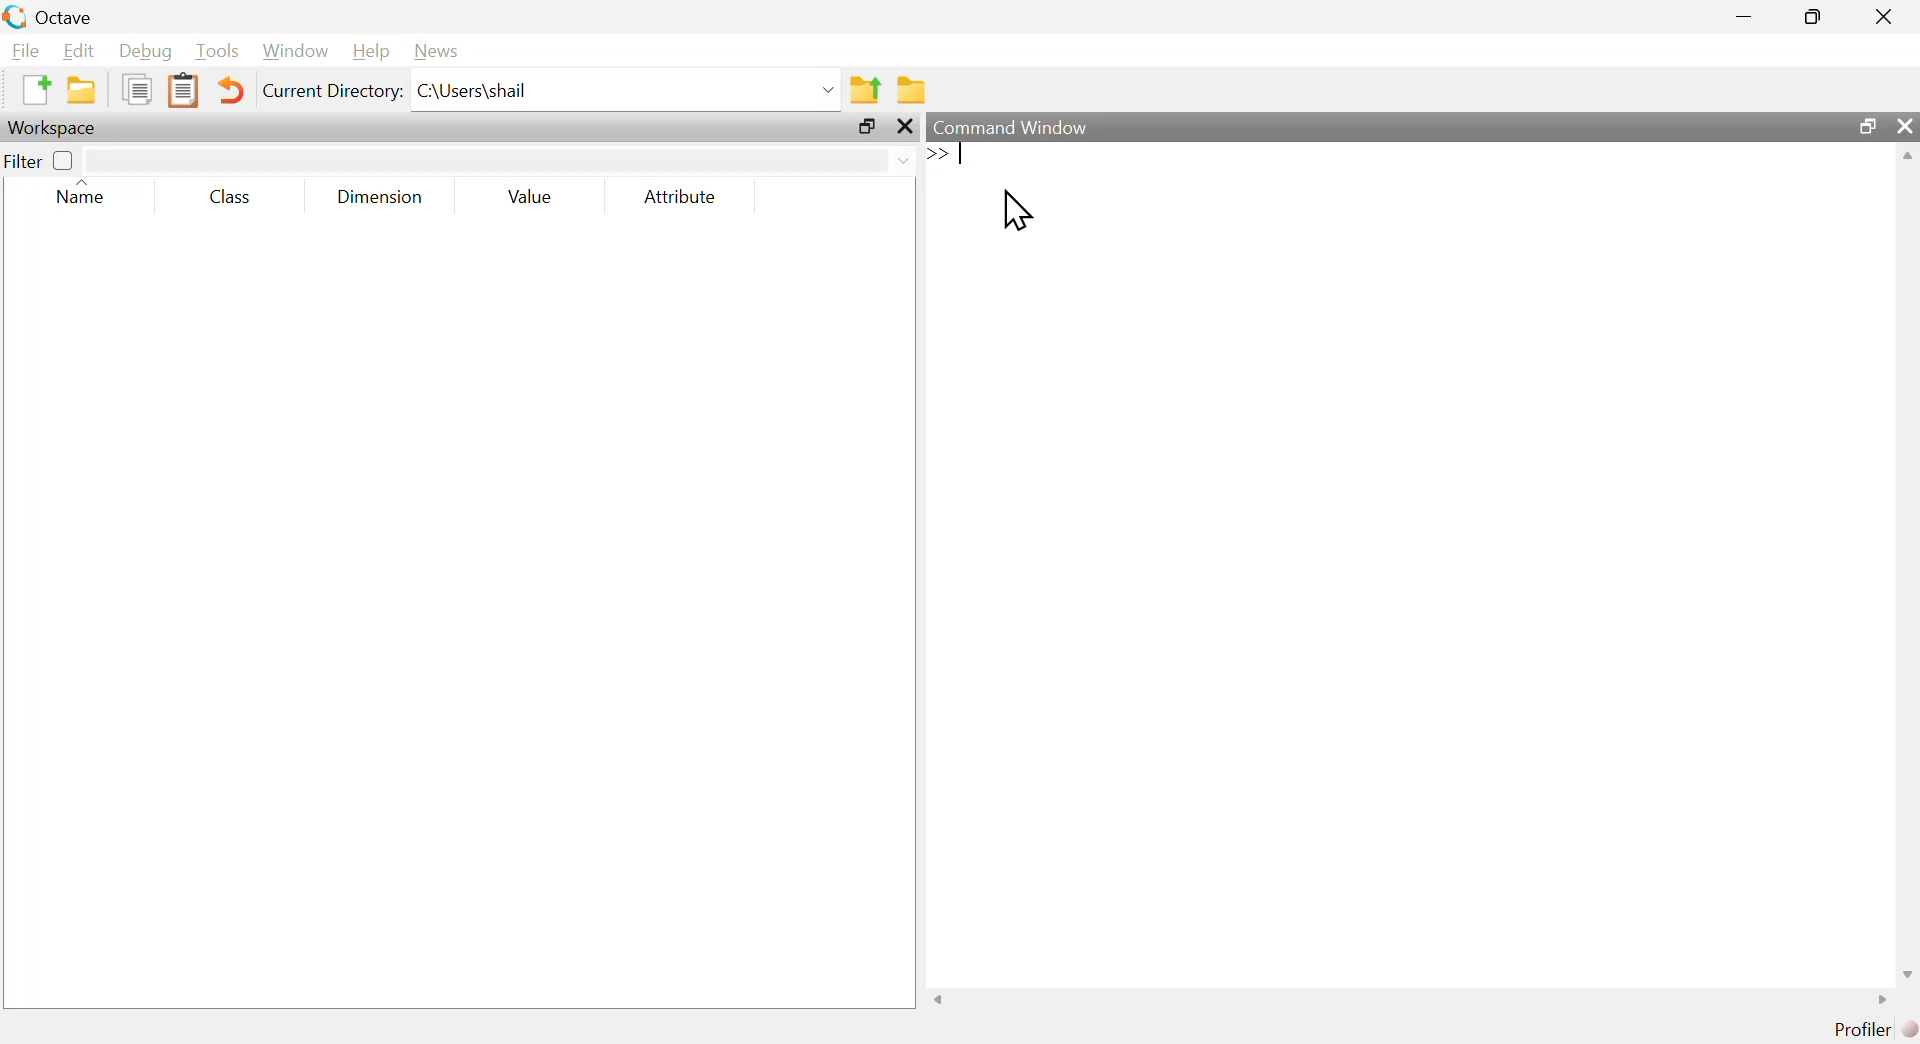 The height and width of the screenshot is (1044, 1920). What do you see at coordinates (1908, 563) in the screenshot?
I see `vertical scroll bar` at bounding box center [1908, 563].